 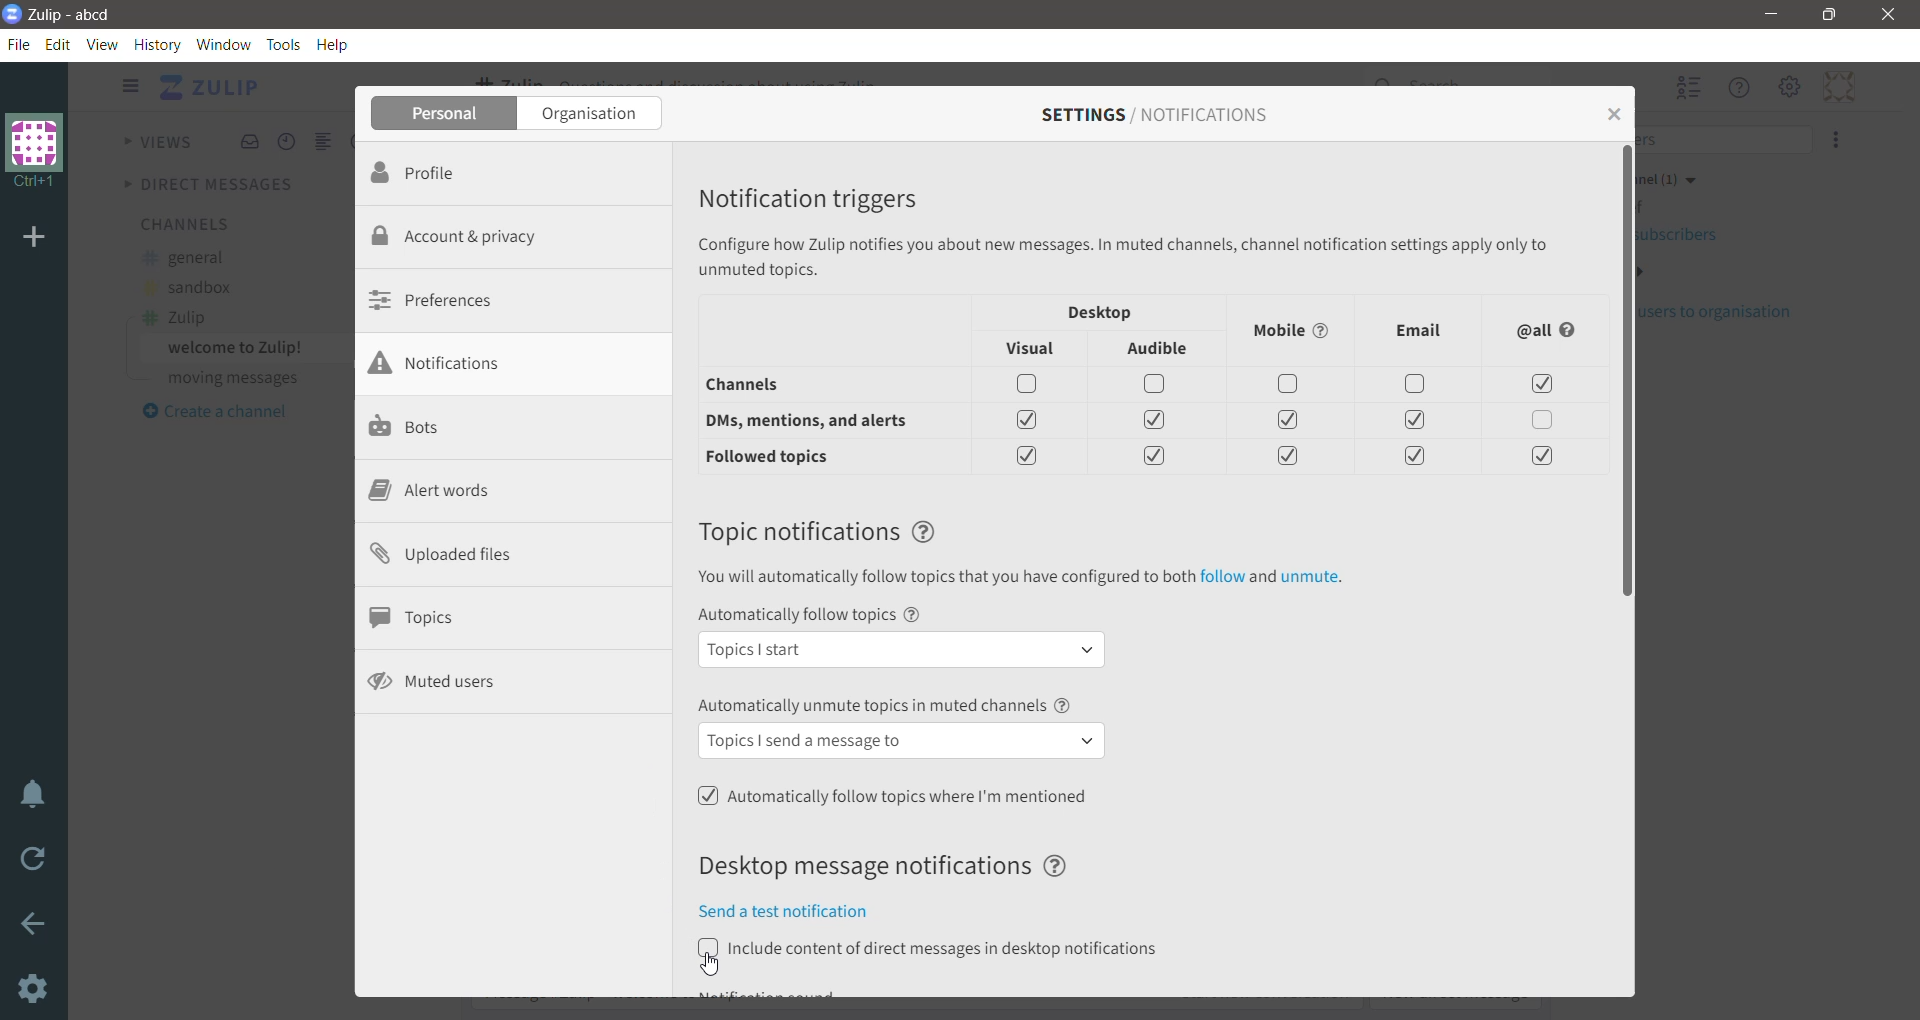 What do you see at coordinates (515, 364) in the screenshot?
I see `Notifications Tab selected` at bounding box center [515, 364].